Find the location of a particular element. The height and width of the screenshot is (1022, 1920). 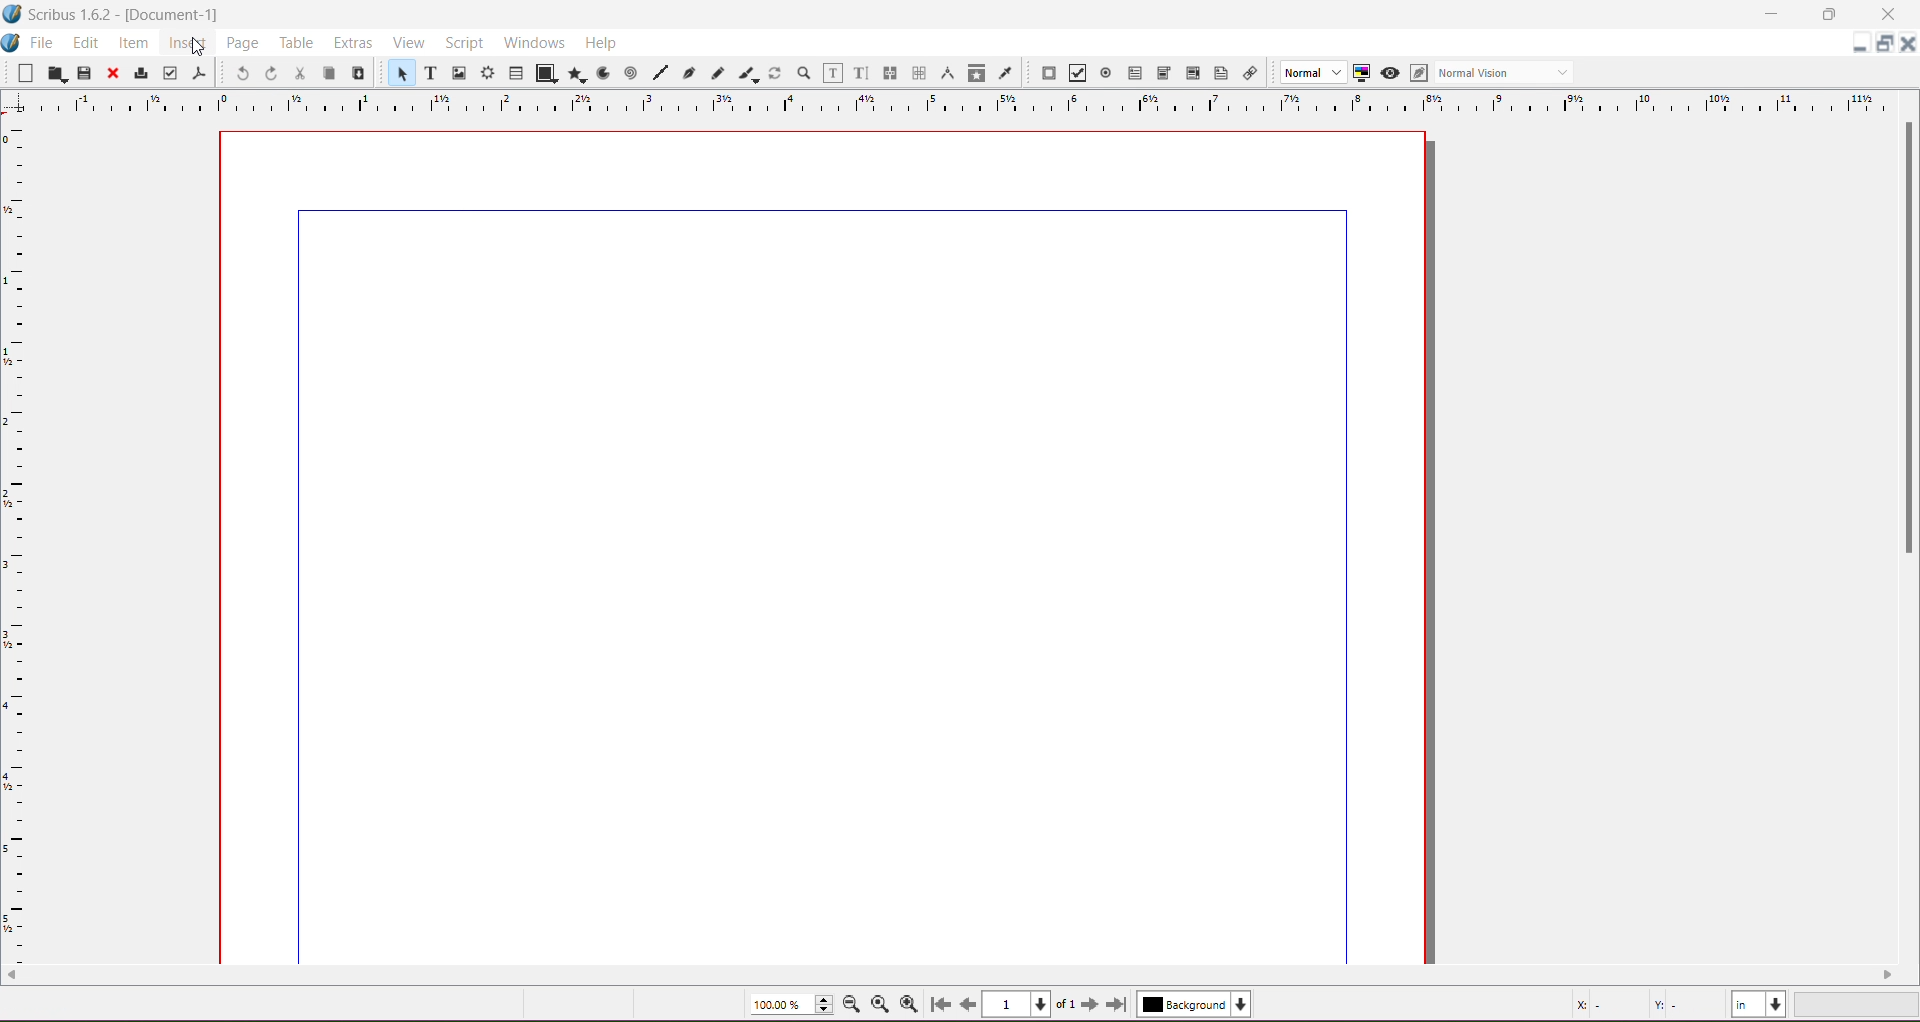

Windows is located at coordinates (532, 41).